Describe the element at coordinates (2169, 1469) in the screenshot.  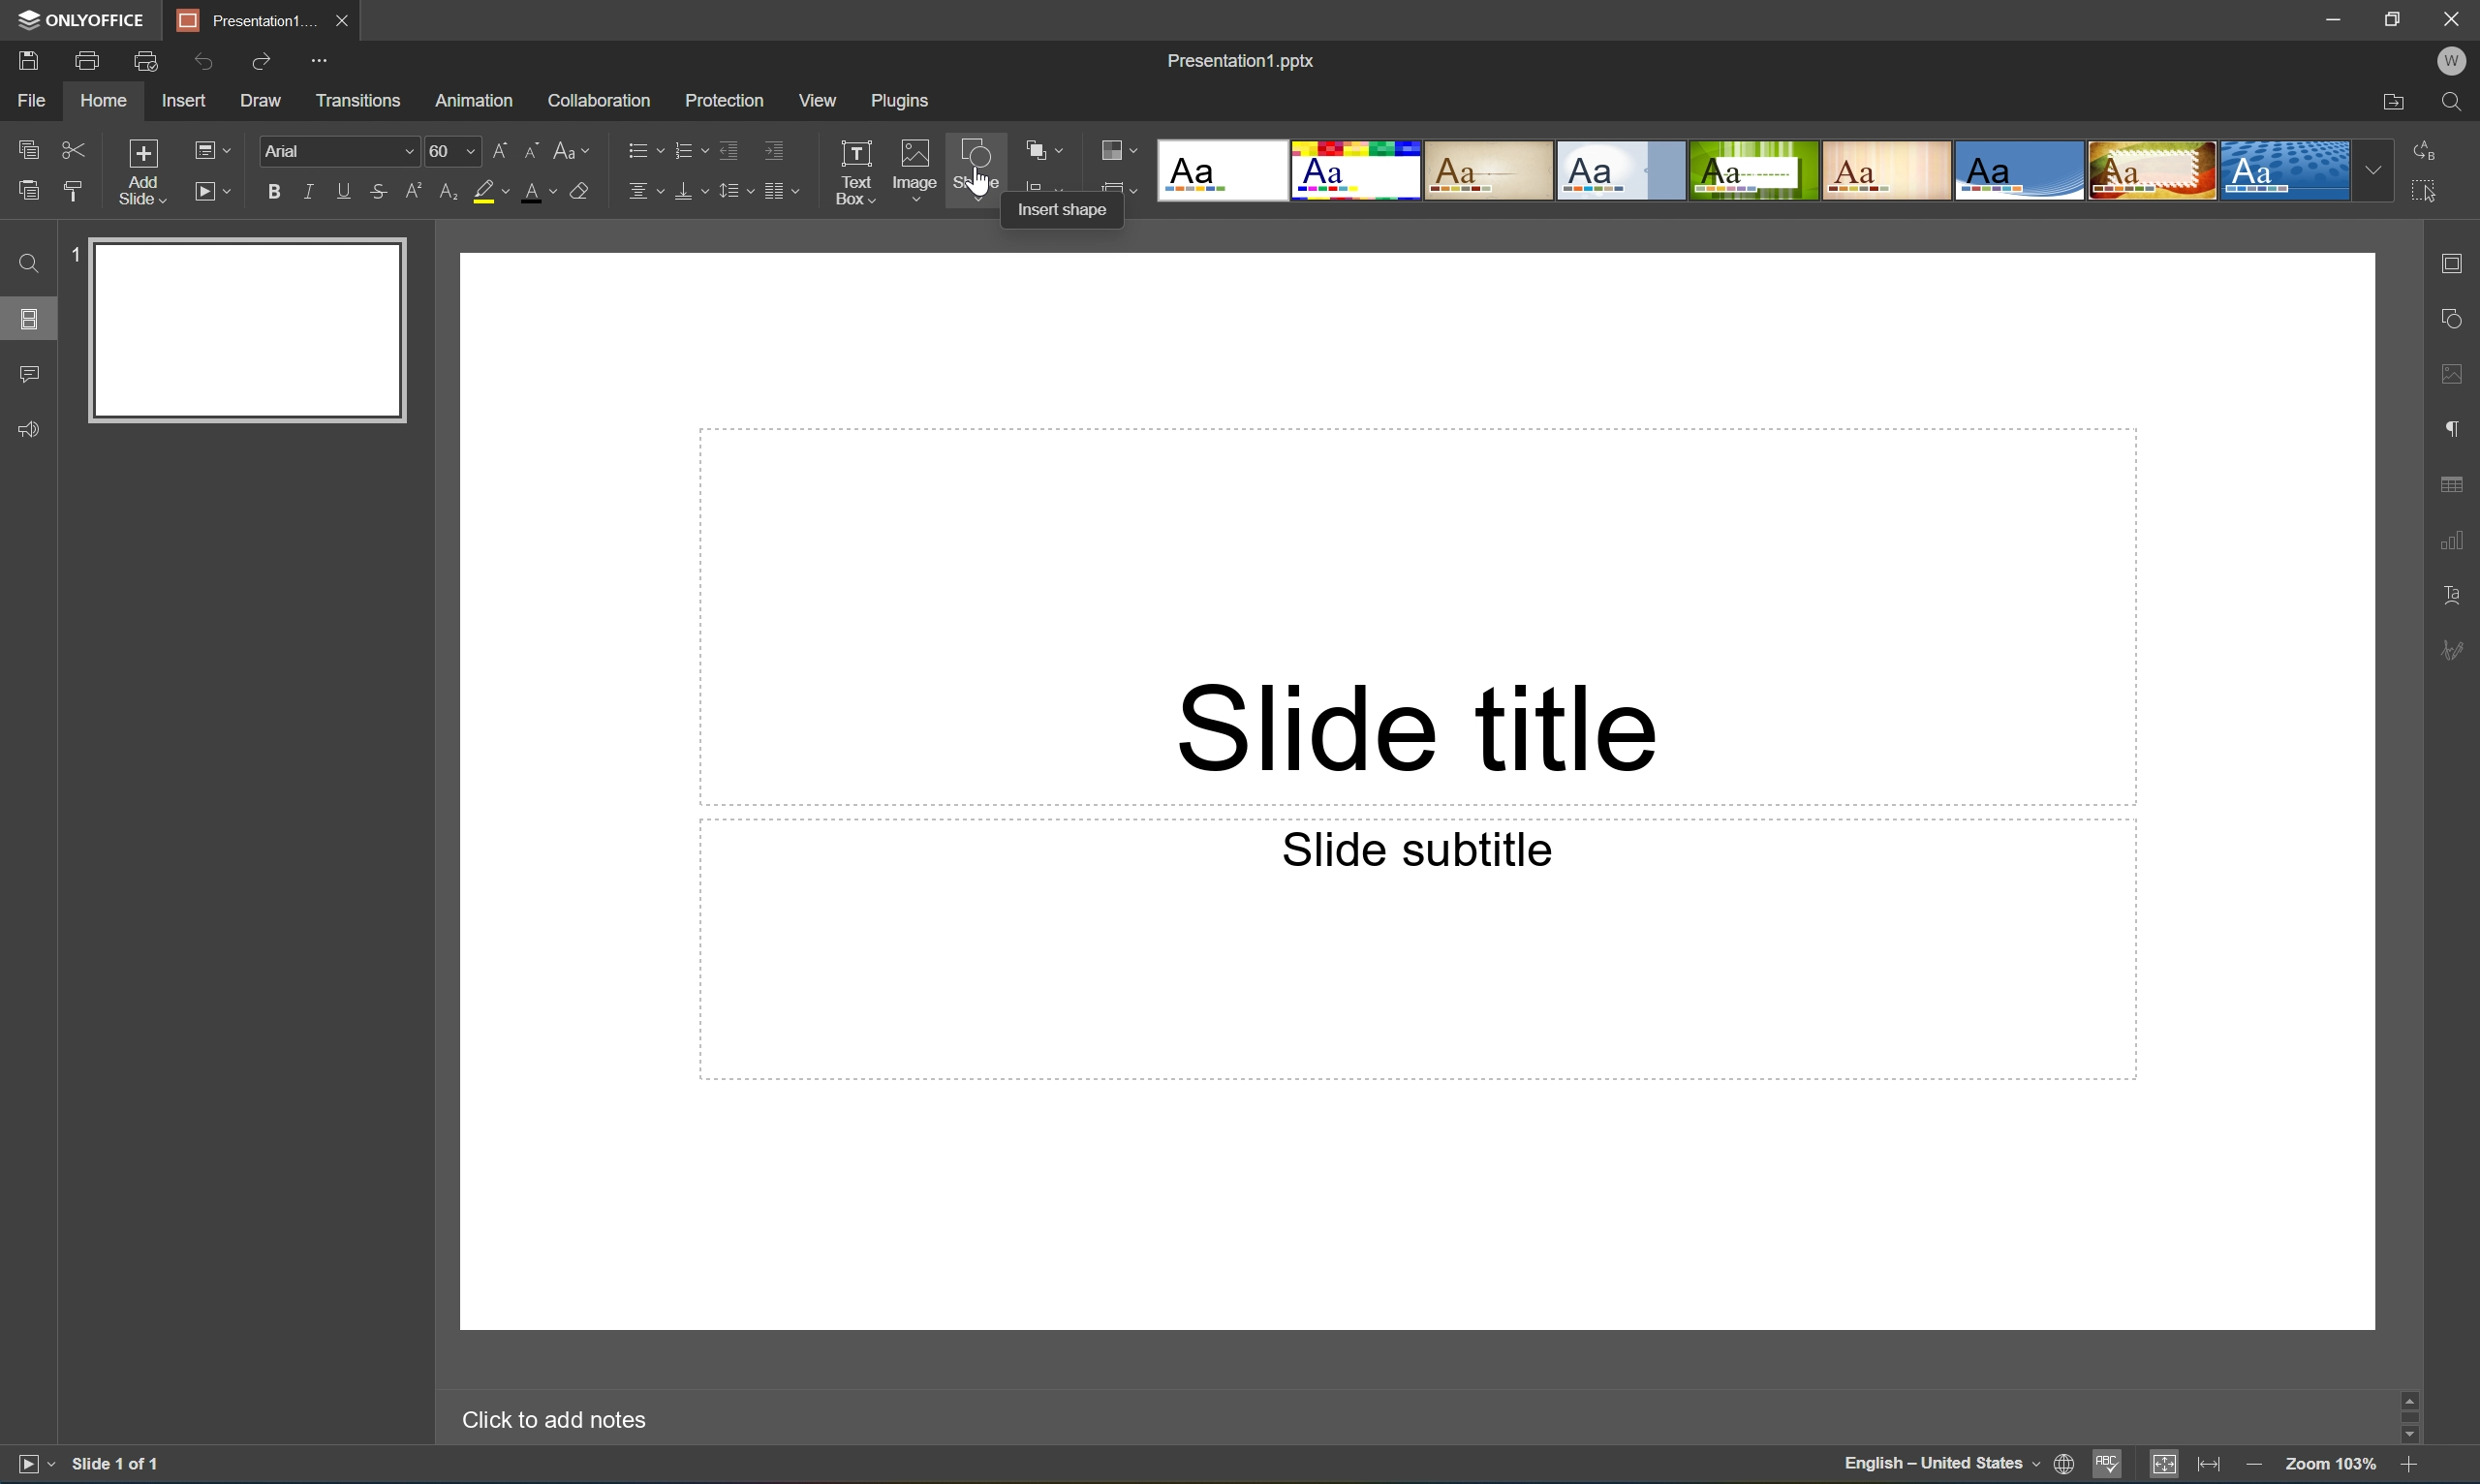
I see `Fit to slide` at that location.